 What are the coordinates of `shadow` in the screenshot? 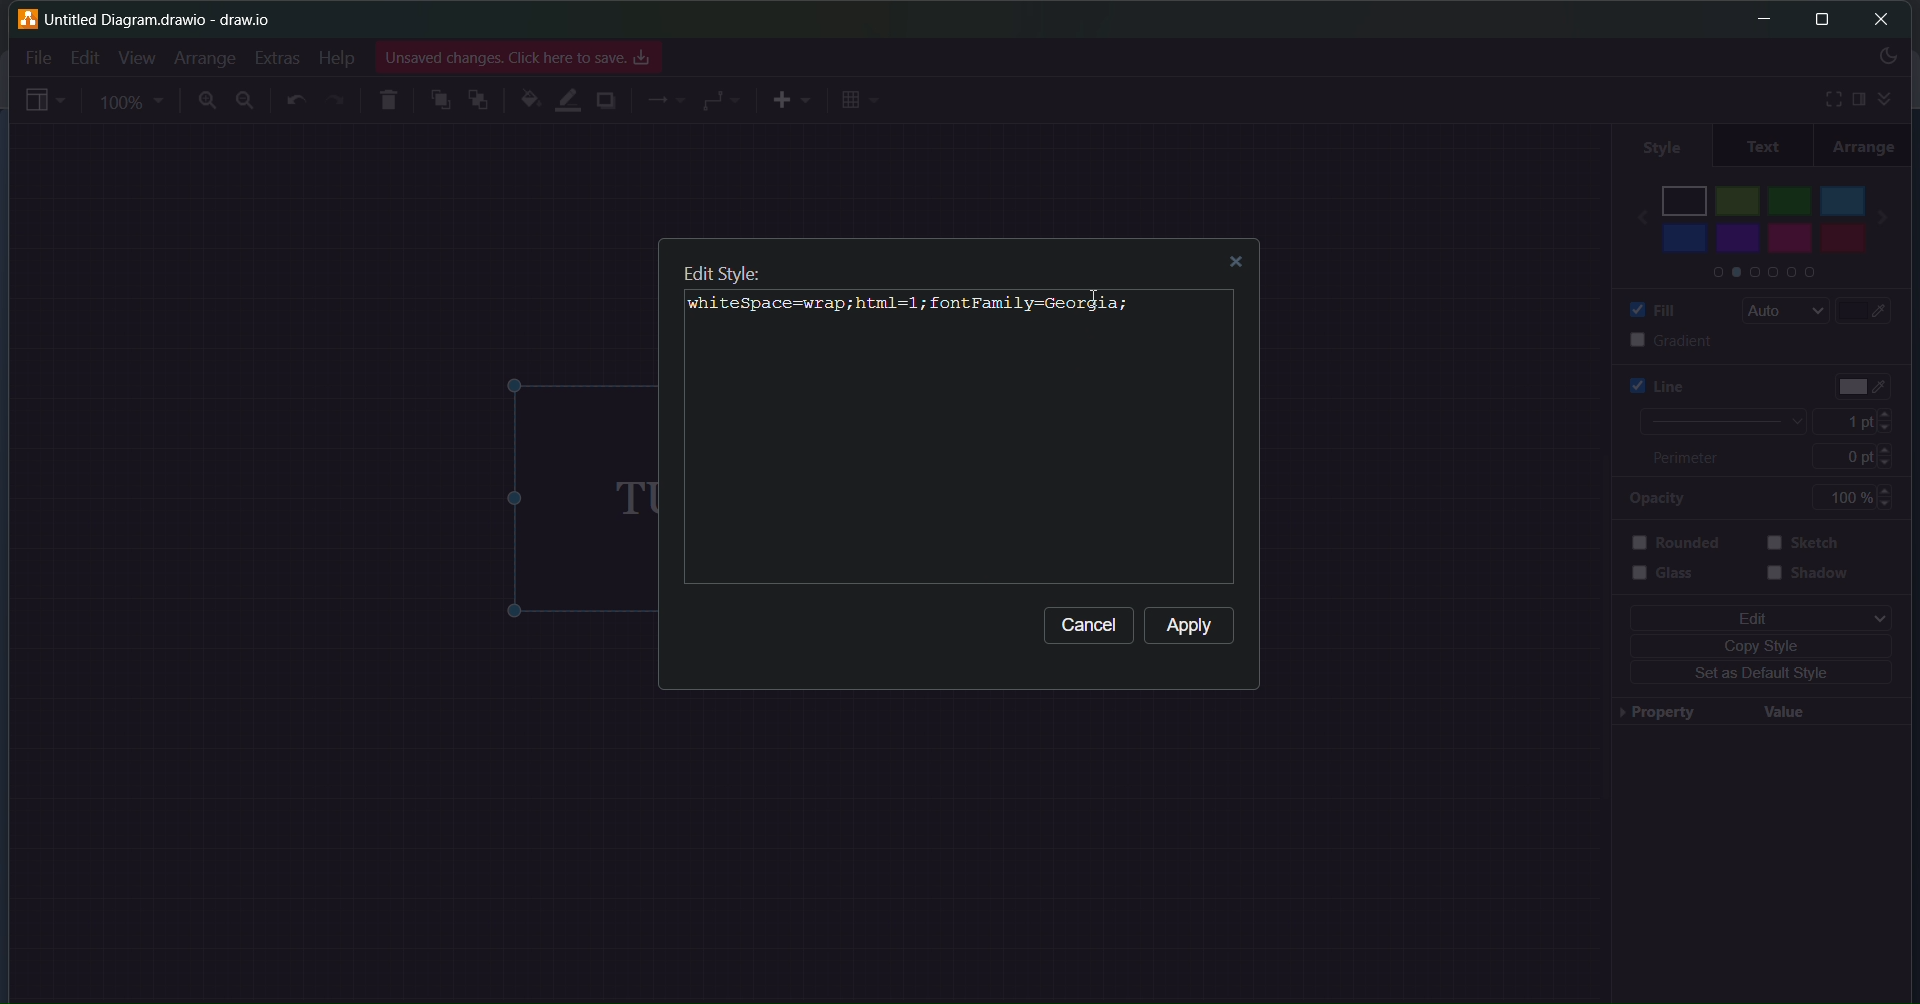 It's located at (1812, 581).